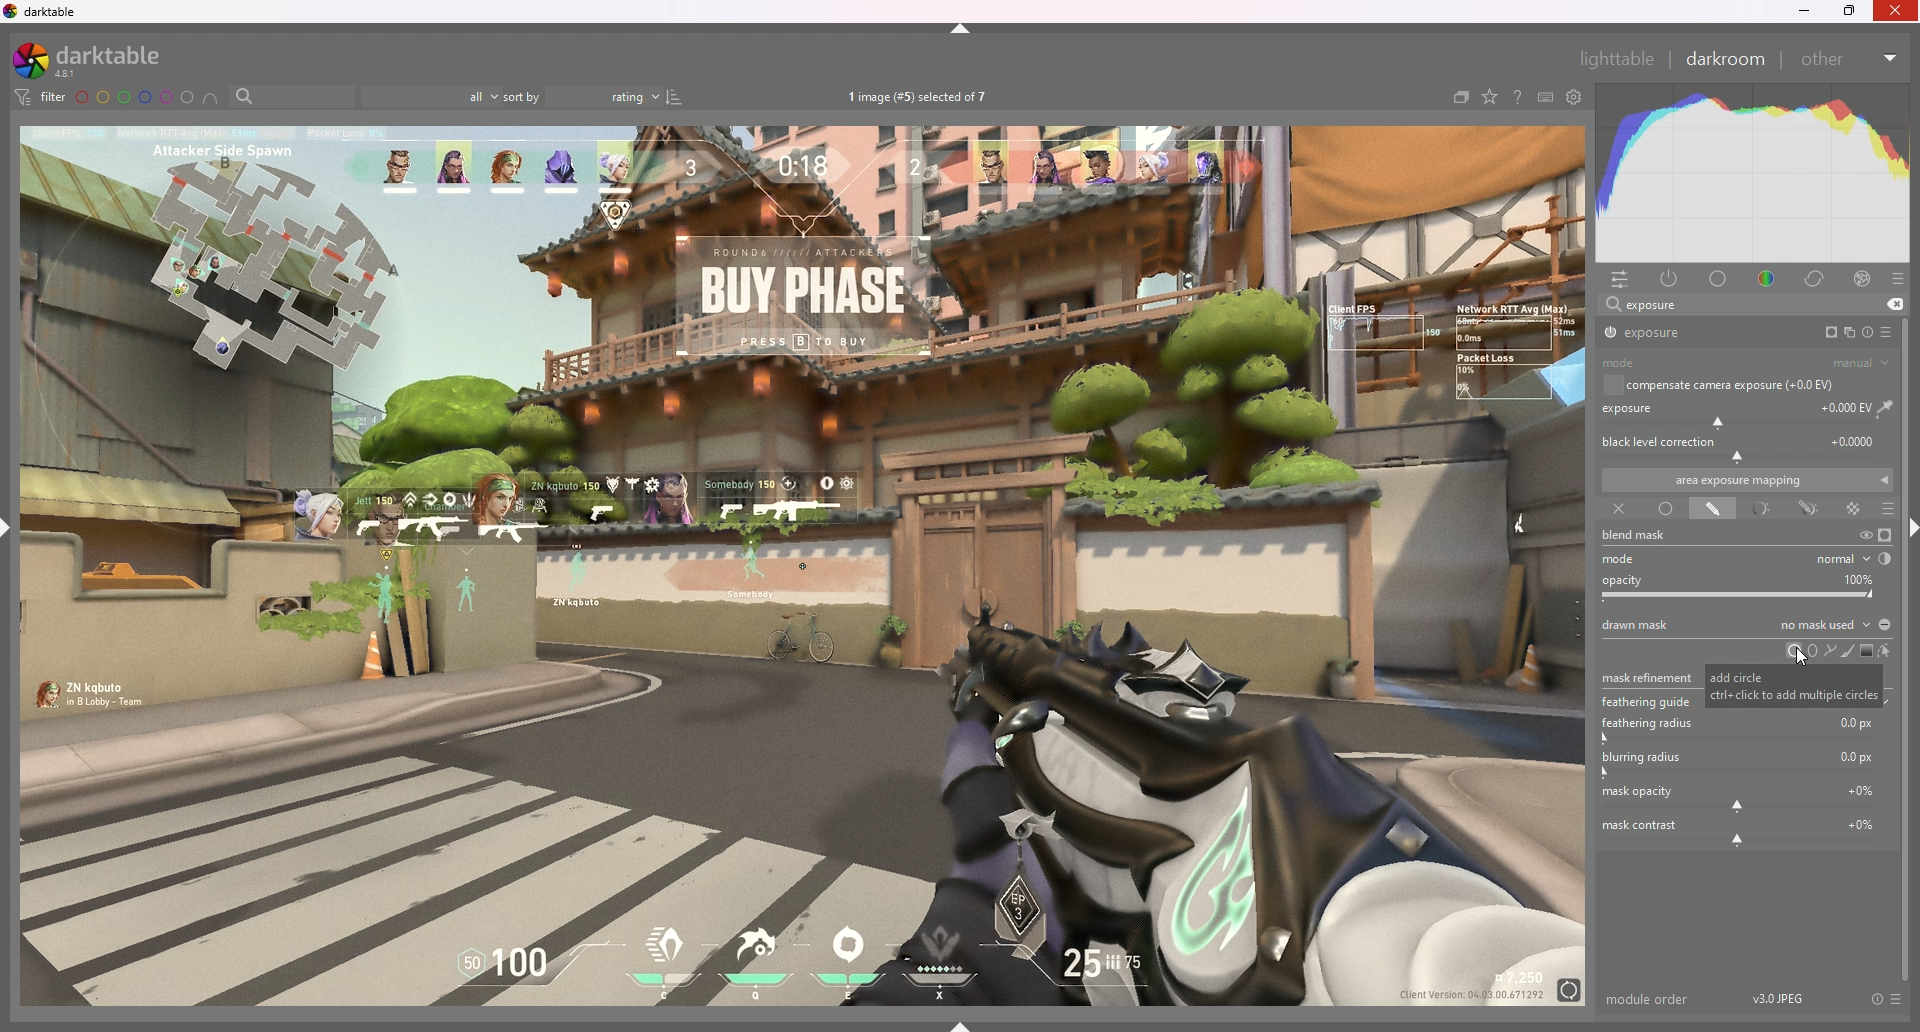 The height and width of the screenshot is (1032, 1920). I want to click on mask contrast, so click(1743, 831).